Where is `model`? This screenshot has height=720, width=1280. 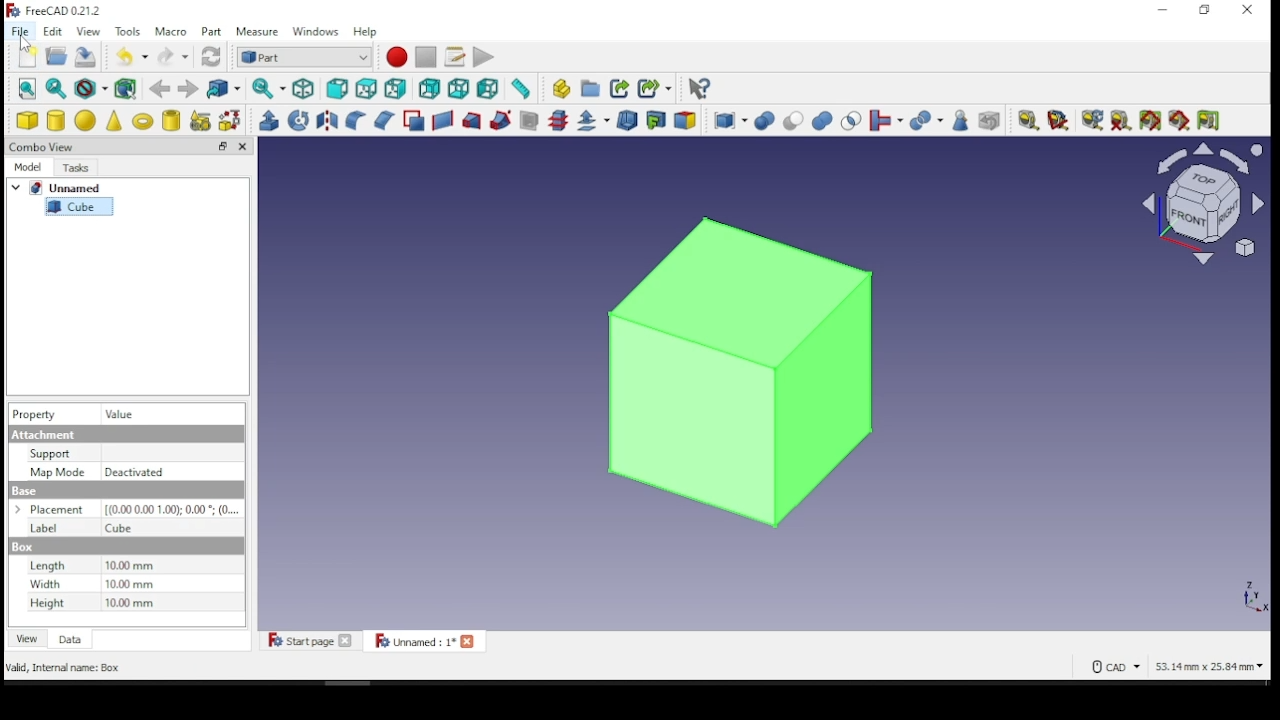 model is located at coordinates (29, 167).